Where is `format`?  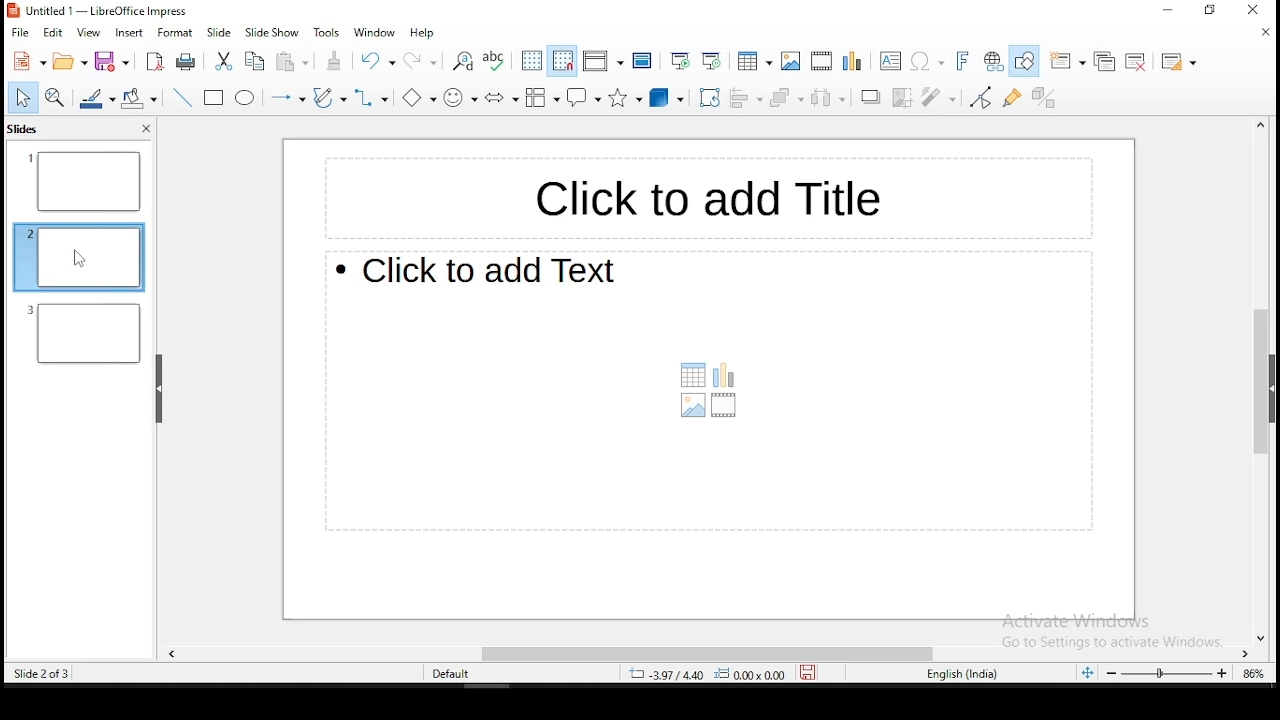 format is located at coordinates (176, 32).